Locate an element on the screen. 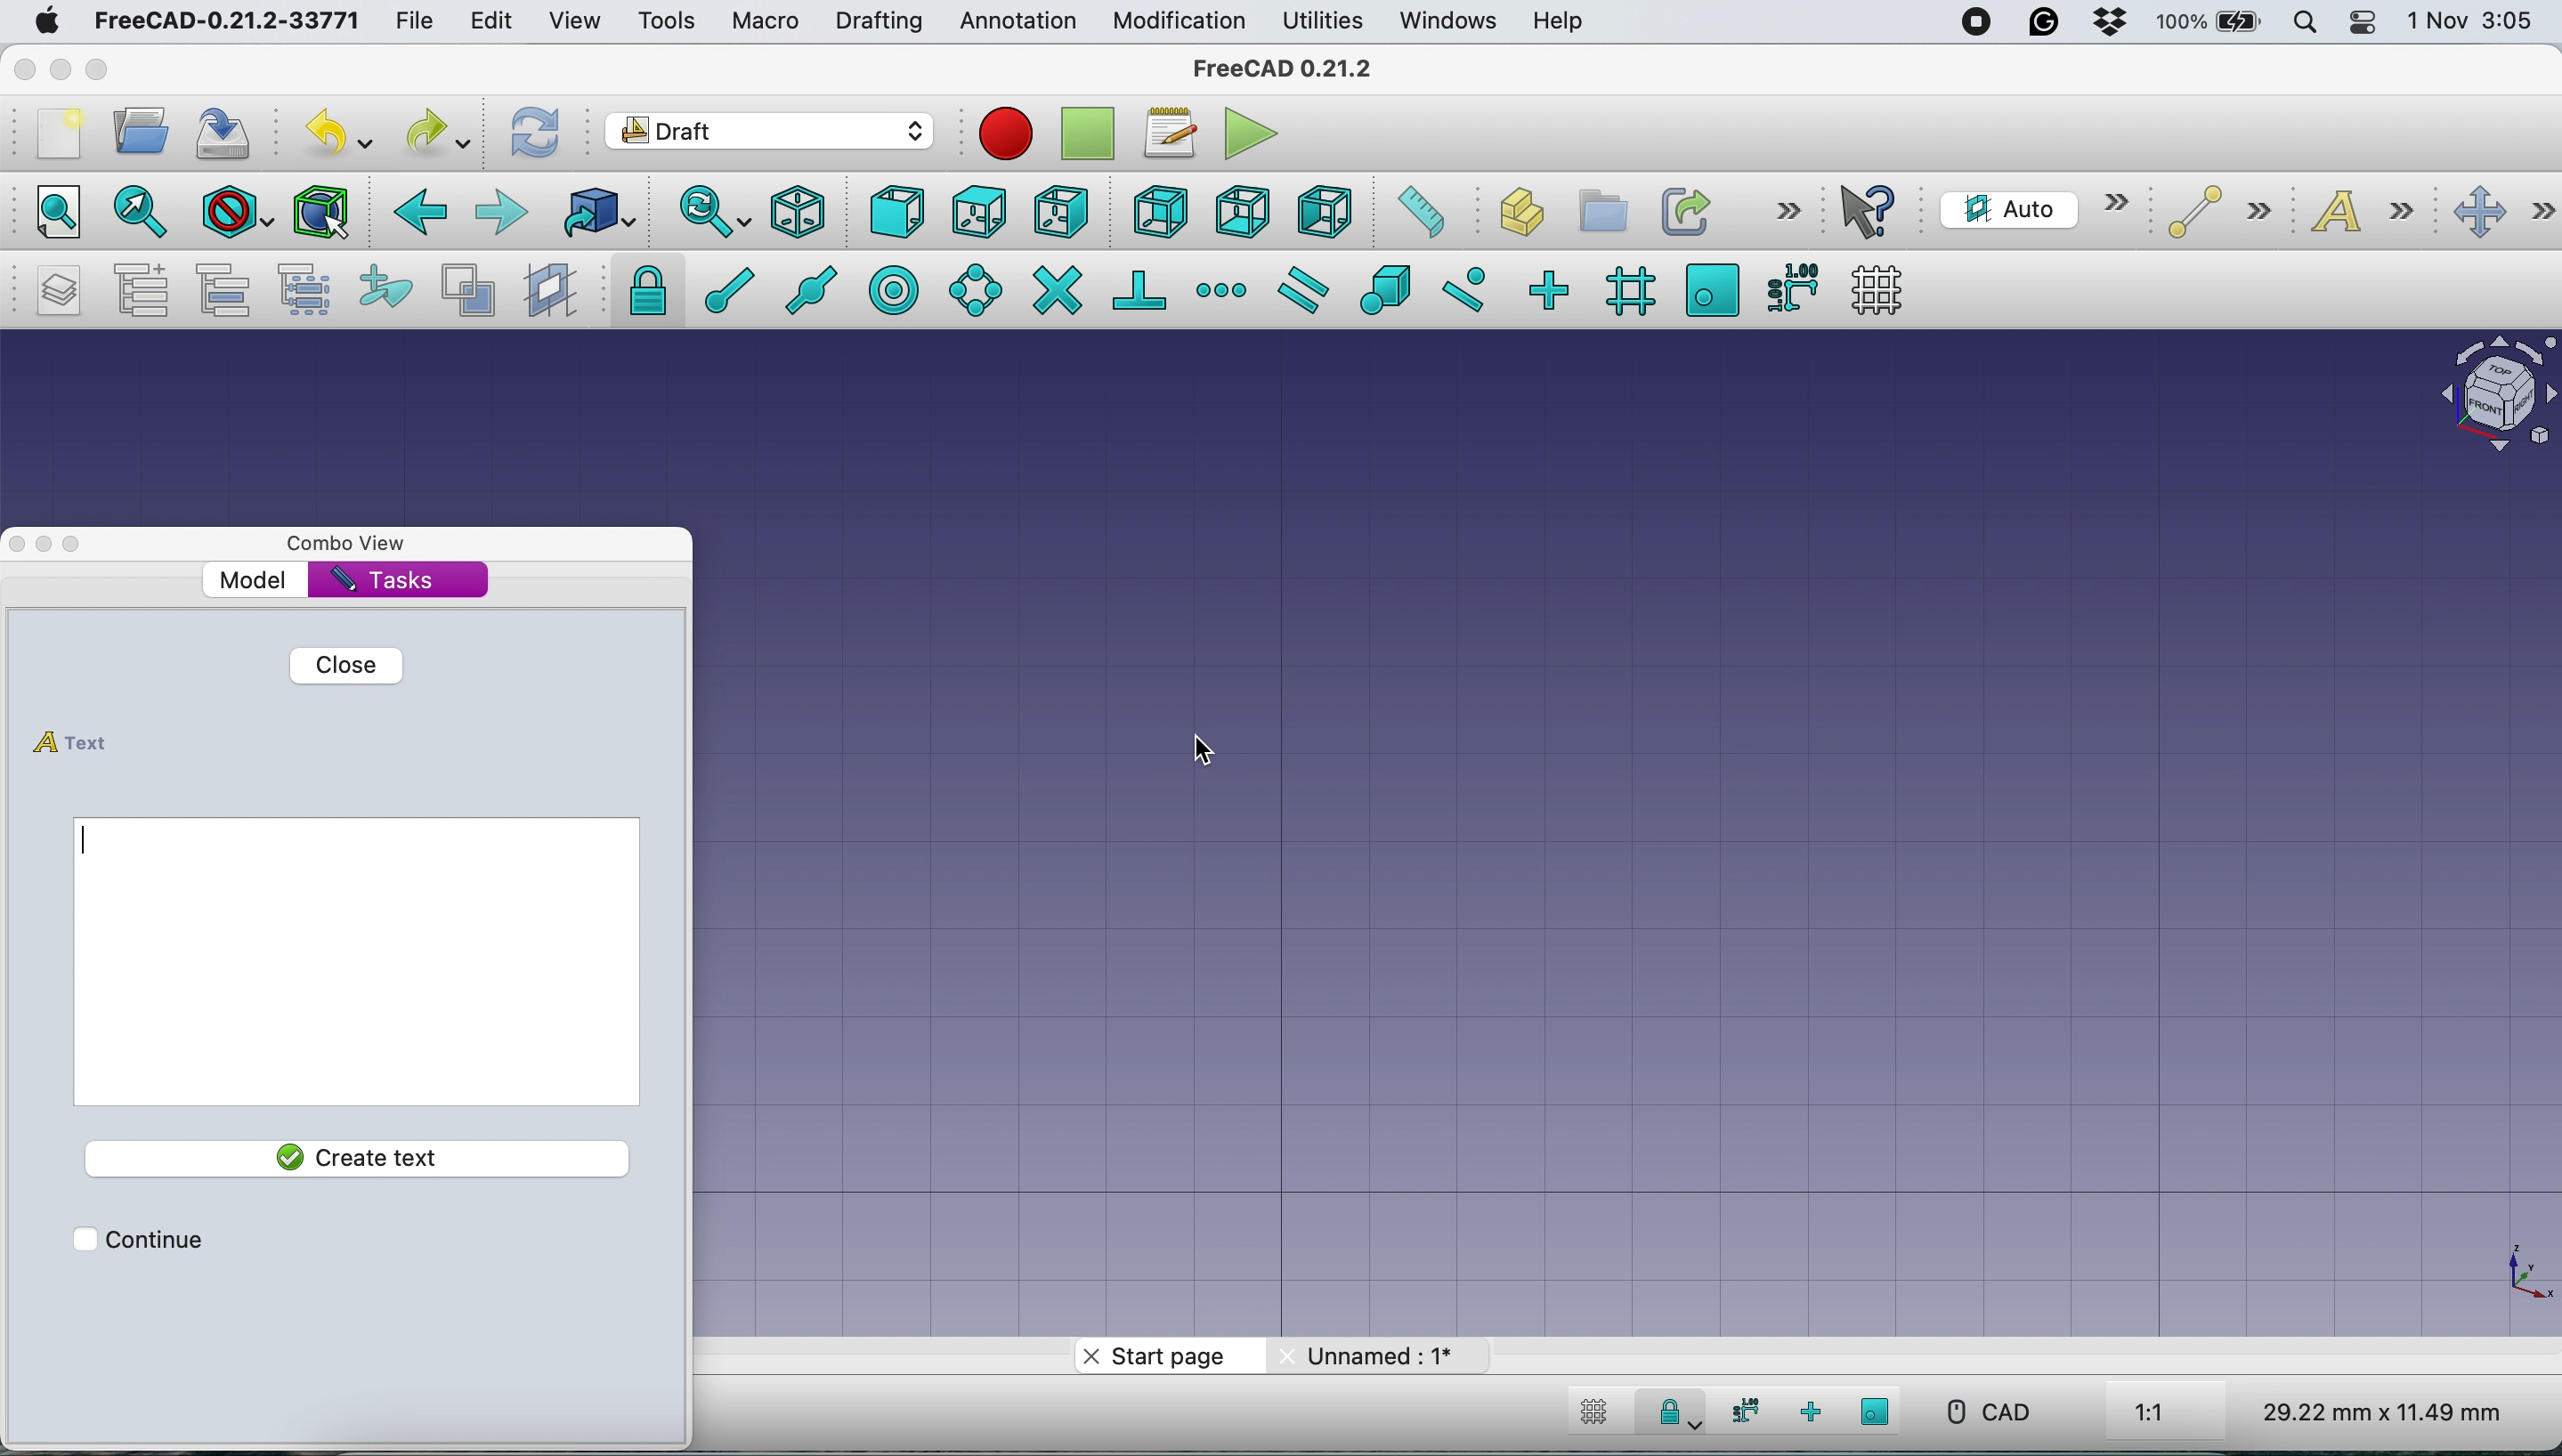 The width and height of the screenshot is (2562, 1456). snap working plane is located at coordinates (1706, 288).